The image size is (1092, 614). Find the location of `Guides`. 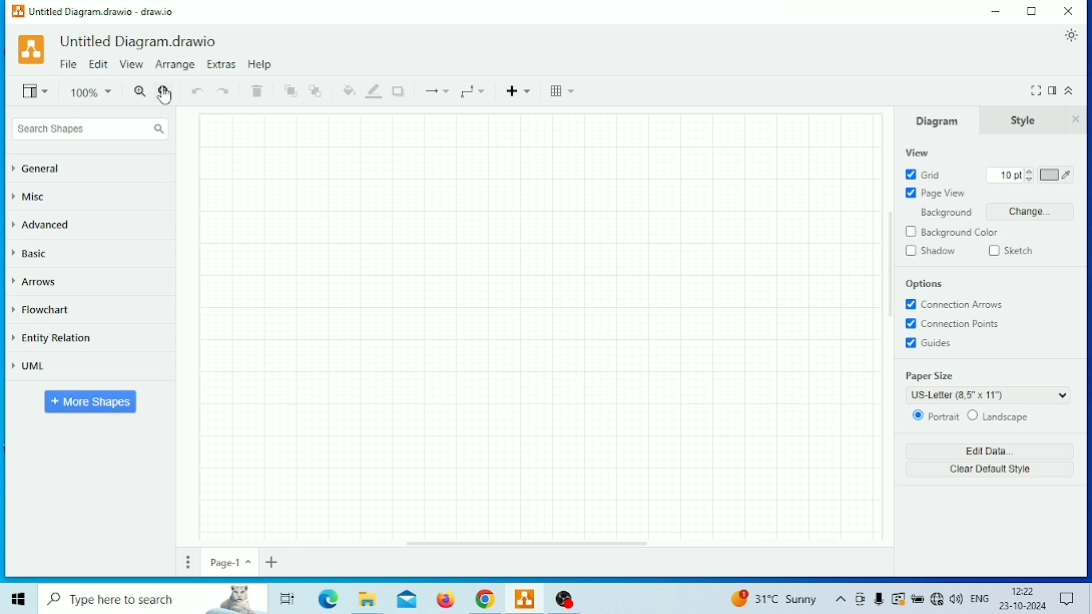

Guides is located at coordinates (928, 343).